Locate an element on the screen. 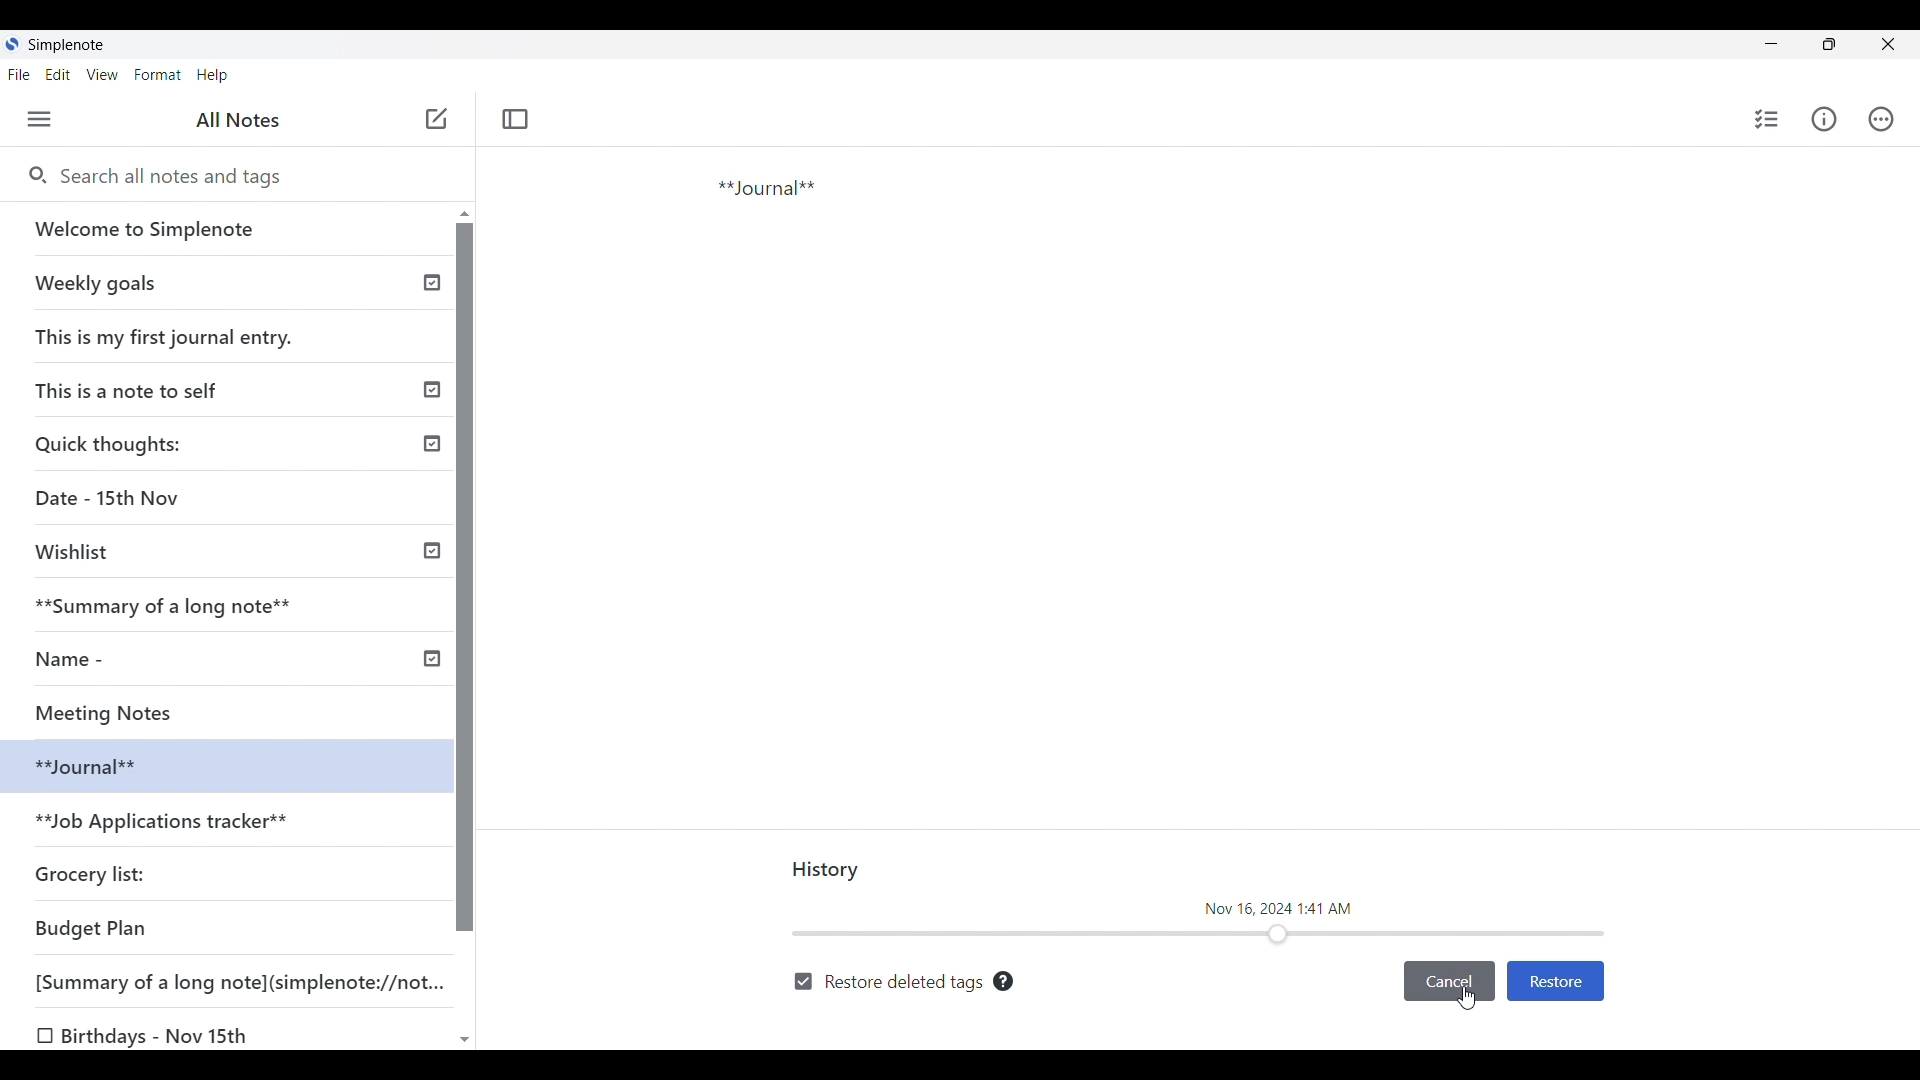 Image resolution: width=1920 pixels, height=1080 pixels. Slide bar indicating timeline of note is located at coordinates (1200, 933).